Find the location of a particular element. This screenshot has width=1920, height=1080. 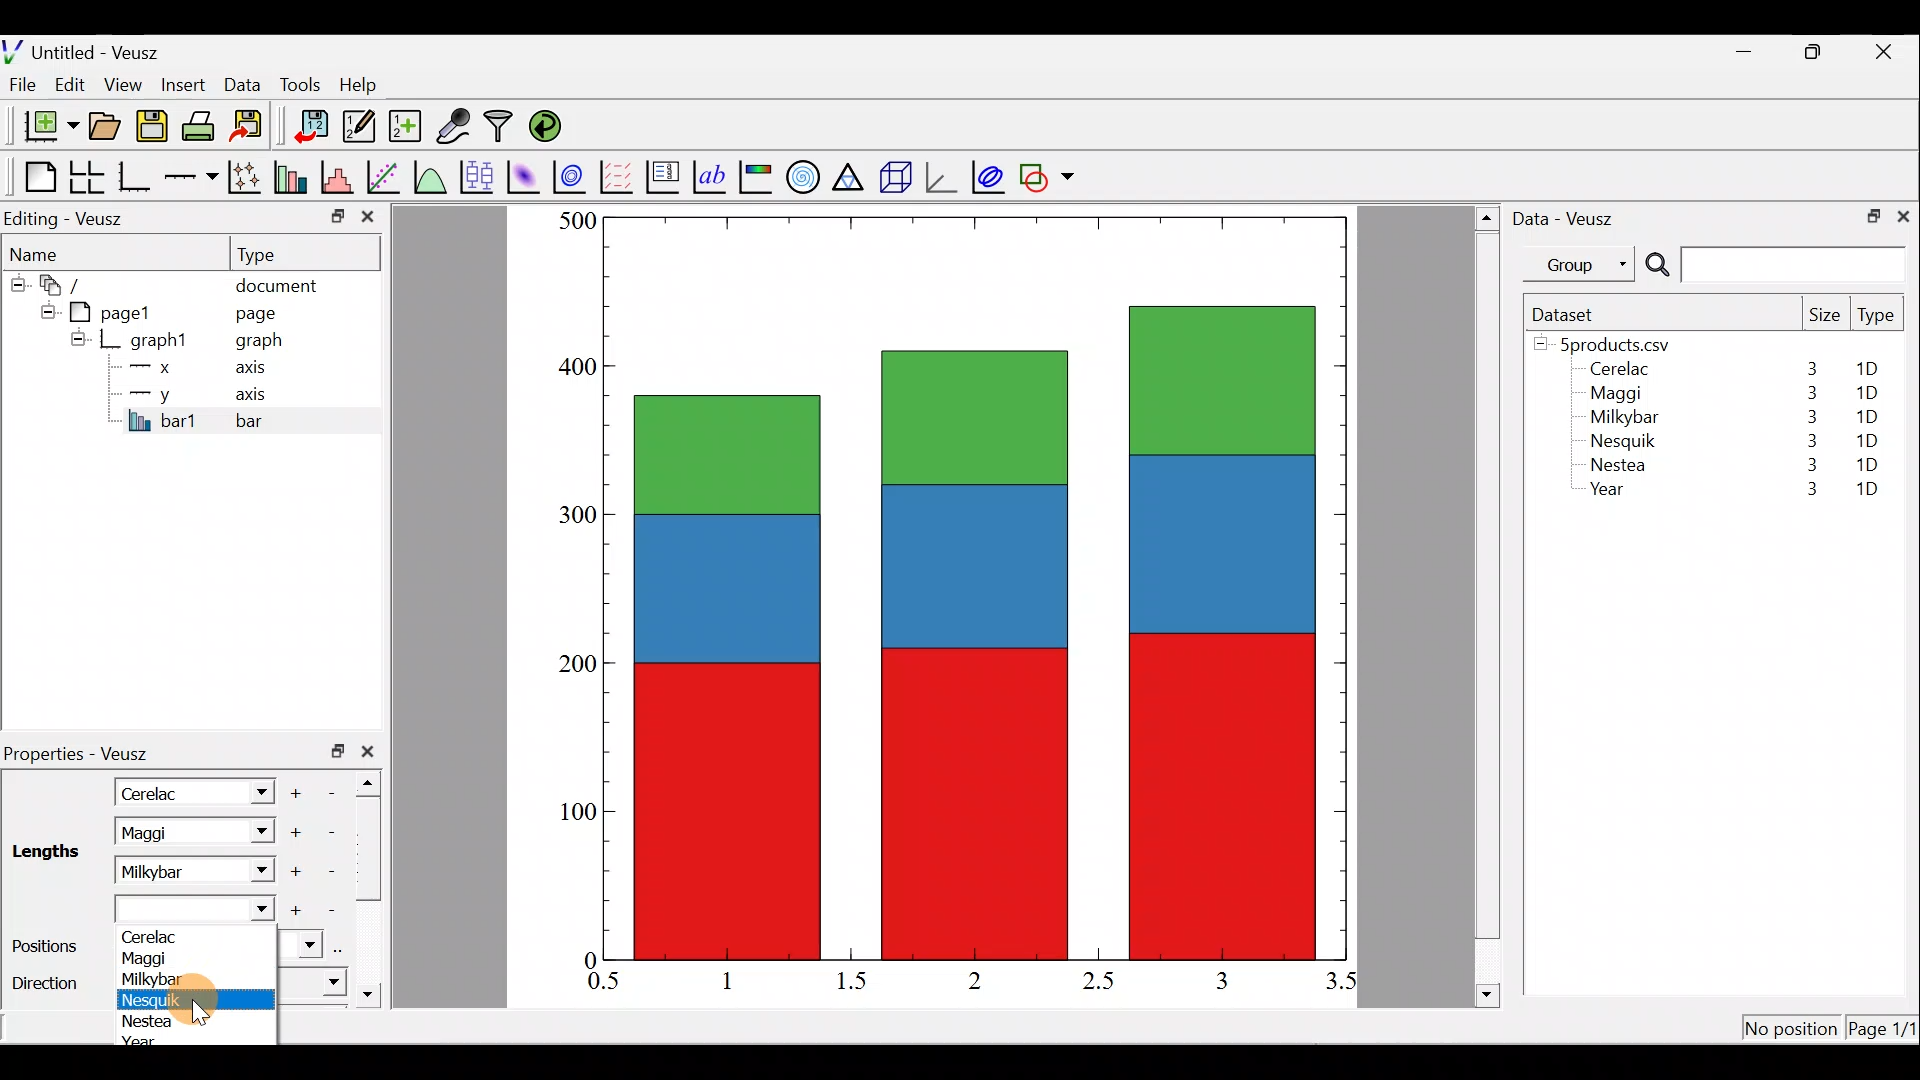

Plot points with lines and error bars is located at coordinates (248, 178).